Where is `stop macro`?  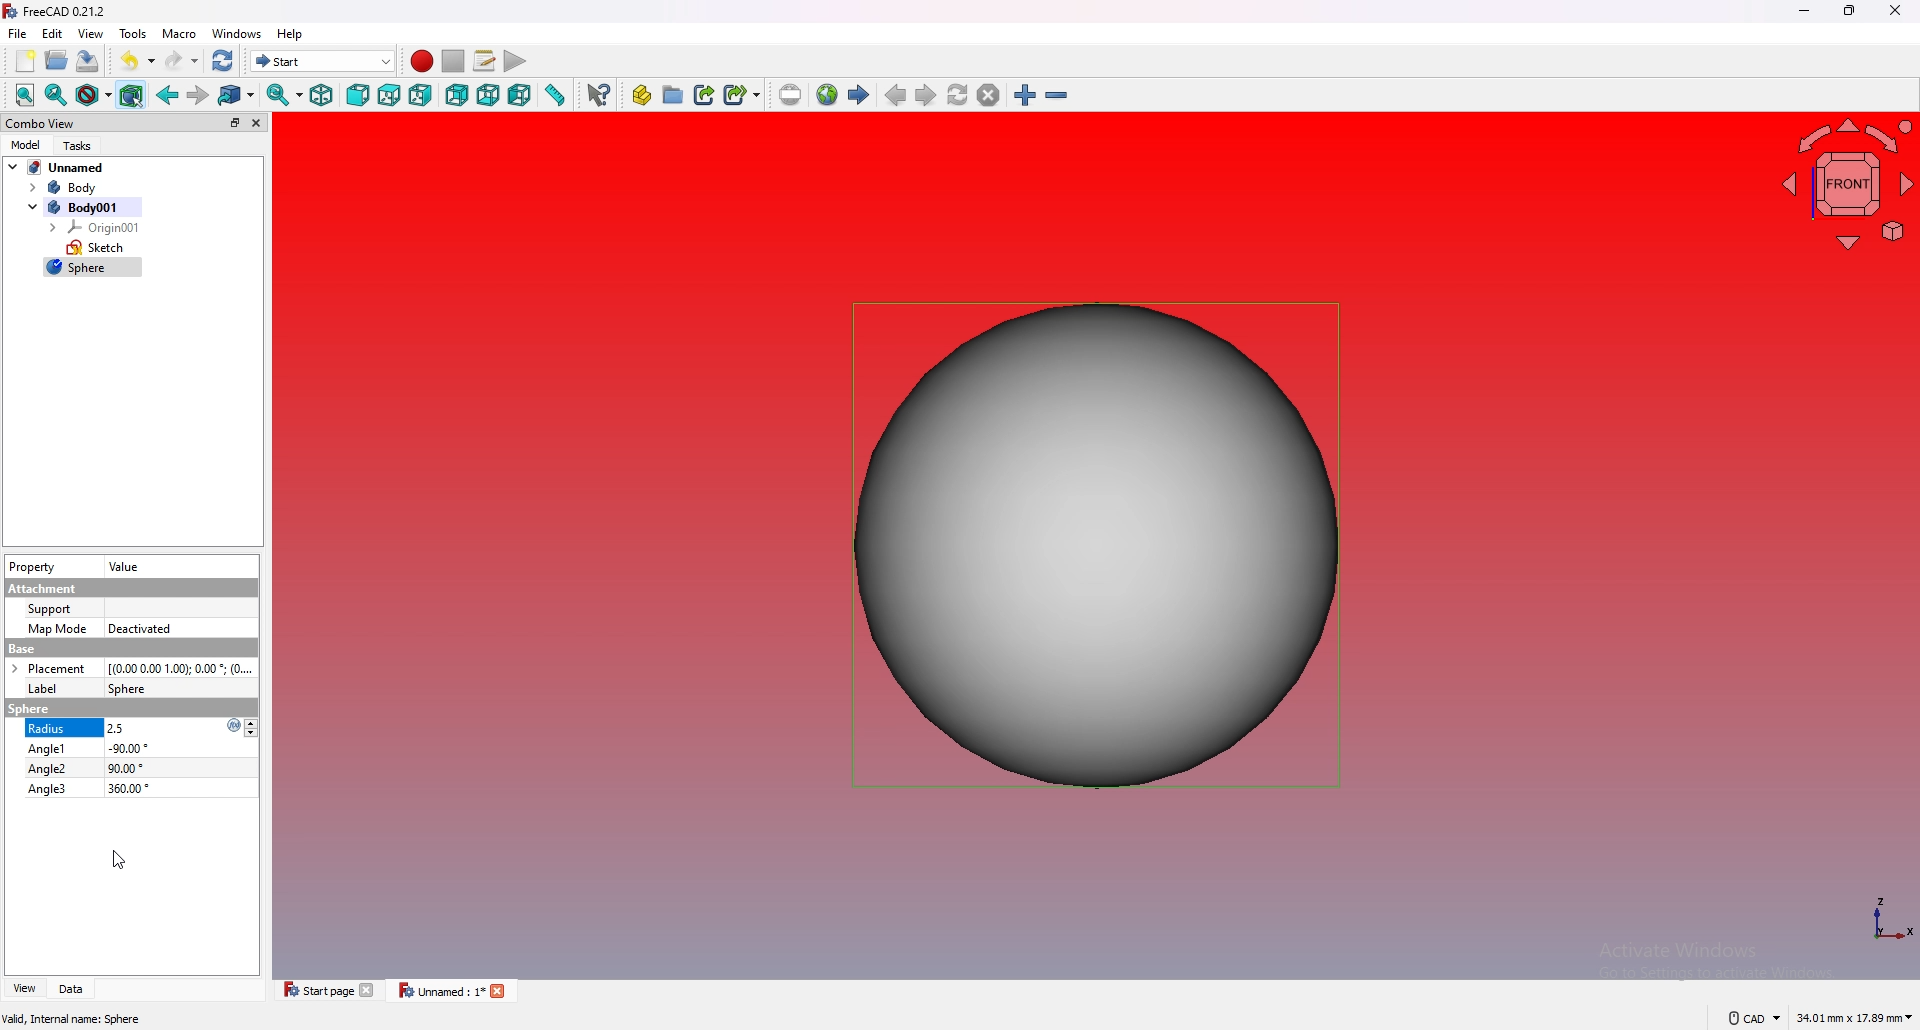
stop macro is located at coordinates (454, 61).